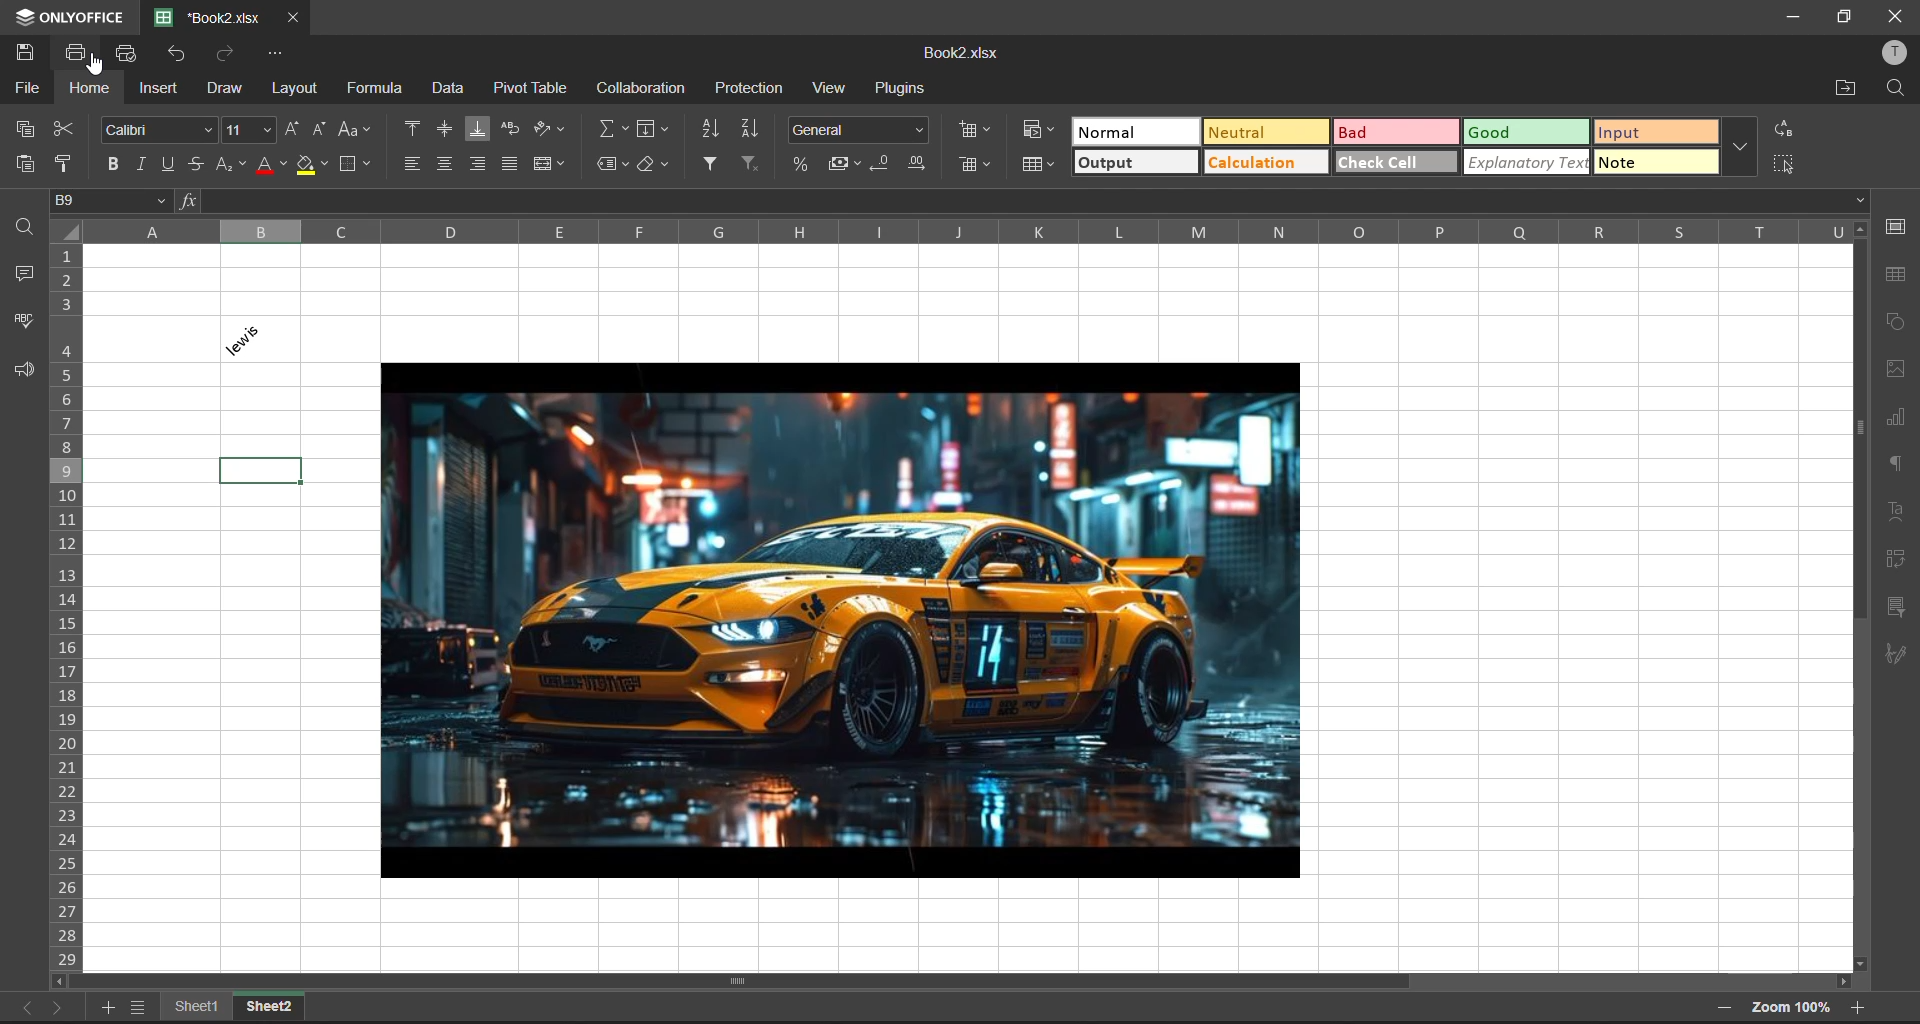 This screenshot has width=1920, height=1024. I want to click on formula, so click(373, 90).